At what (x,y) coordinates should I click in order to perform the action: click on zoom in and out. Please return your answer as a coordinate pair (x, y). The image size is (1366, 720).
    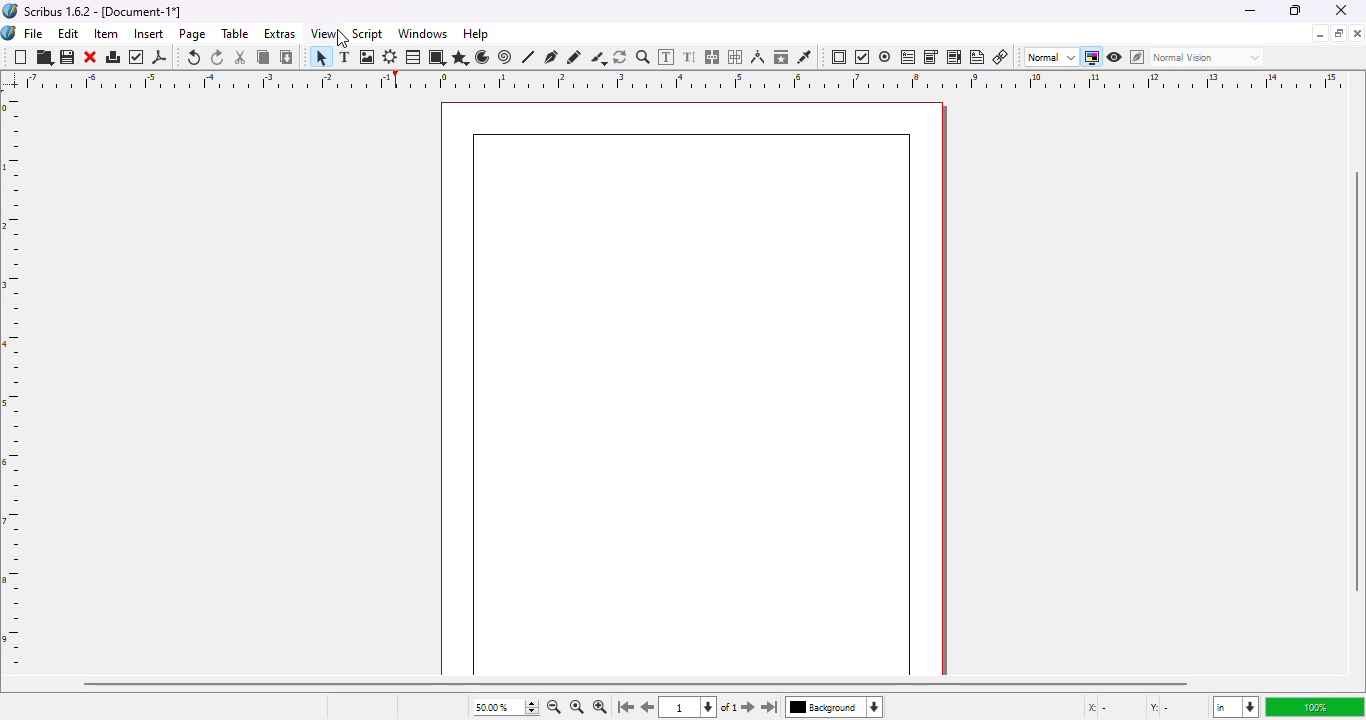
    Looking at the image, I should click on (530, 707).